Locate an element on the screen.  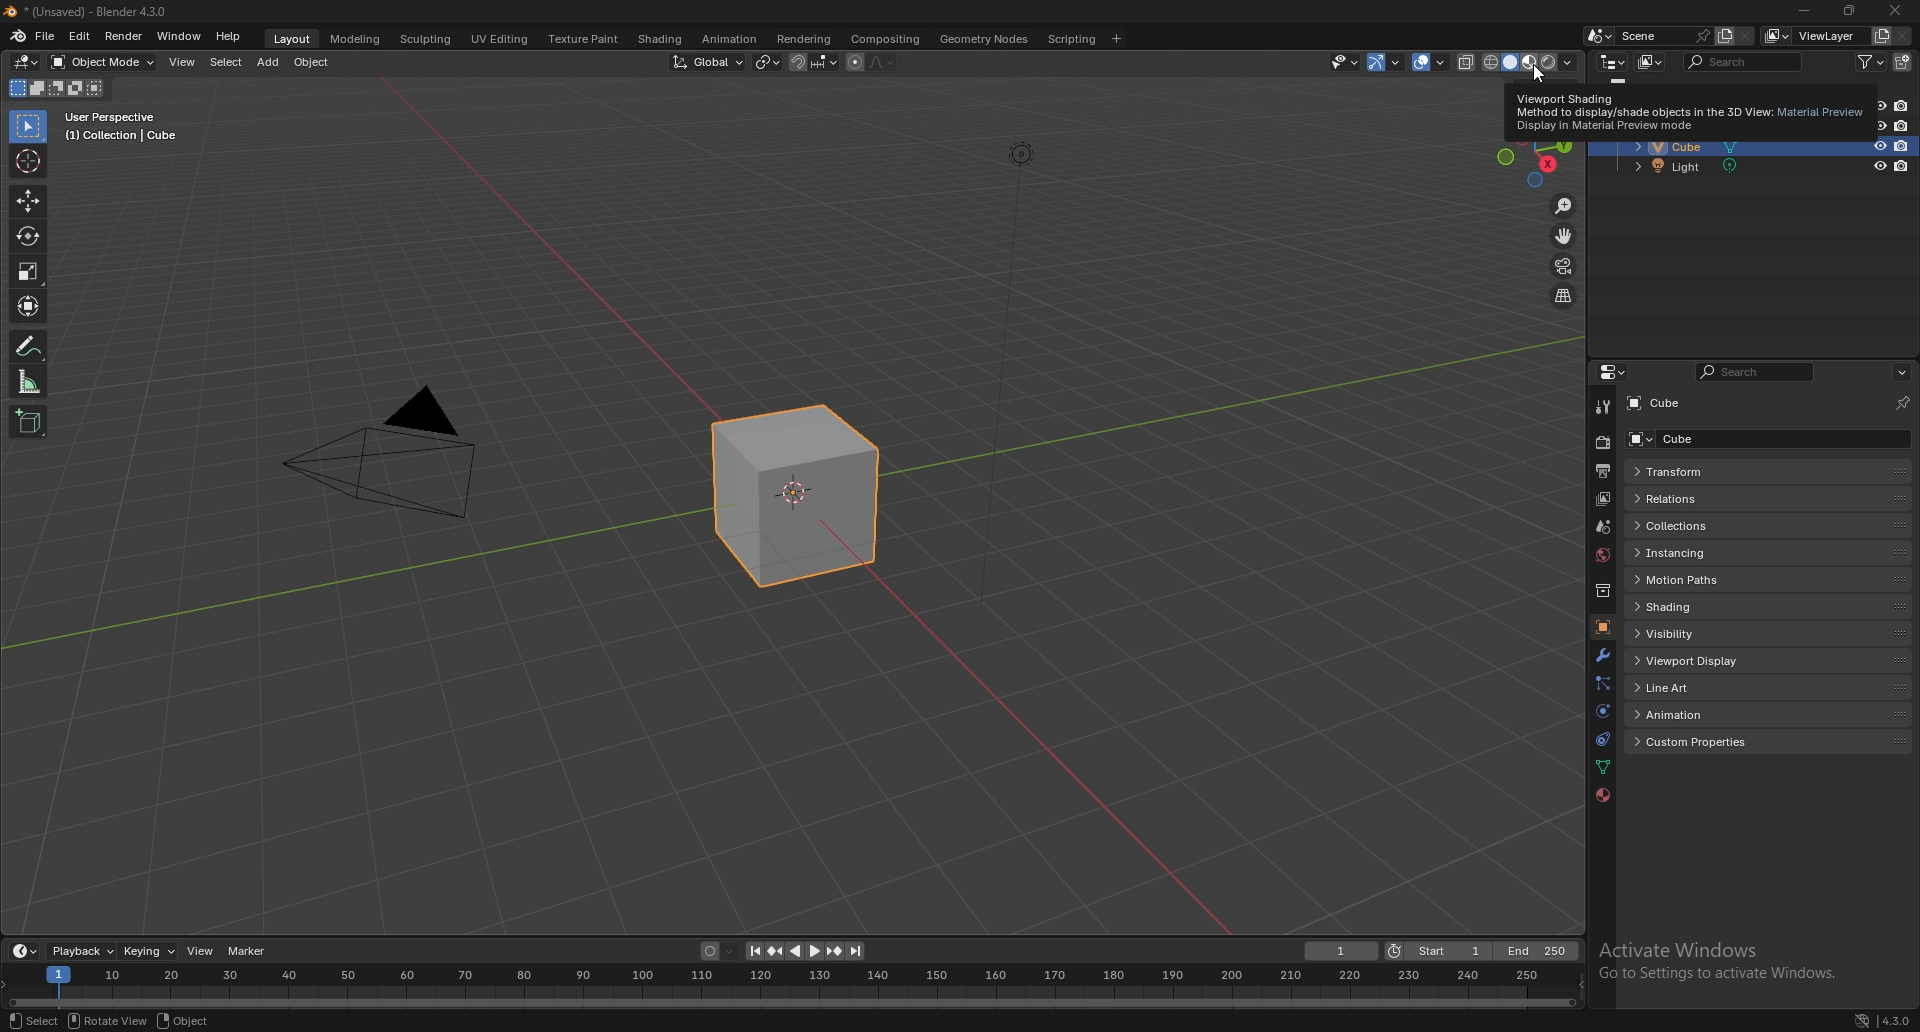
view layer is located at coordinates (1600, 499).